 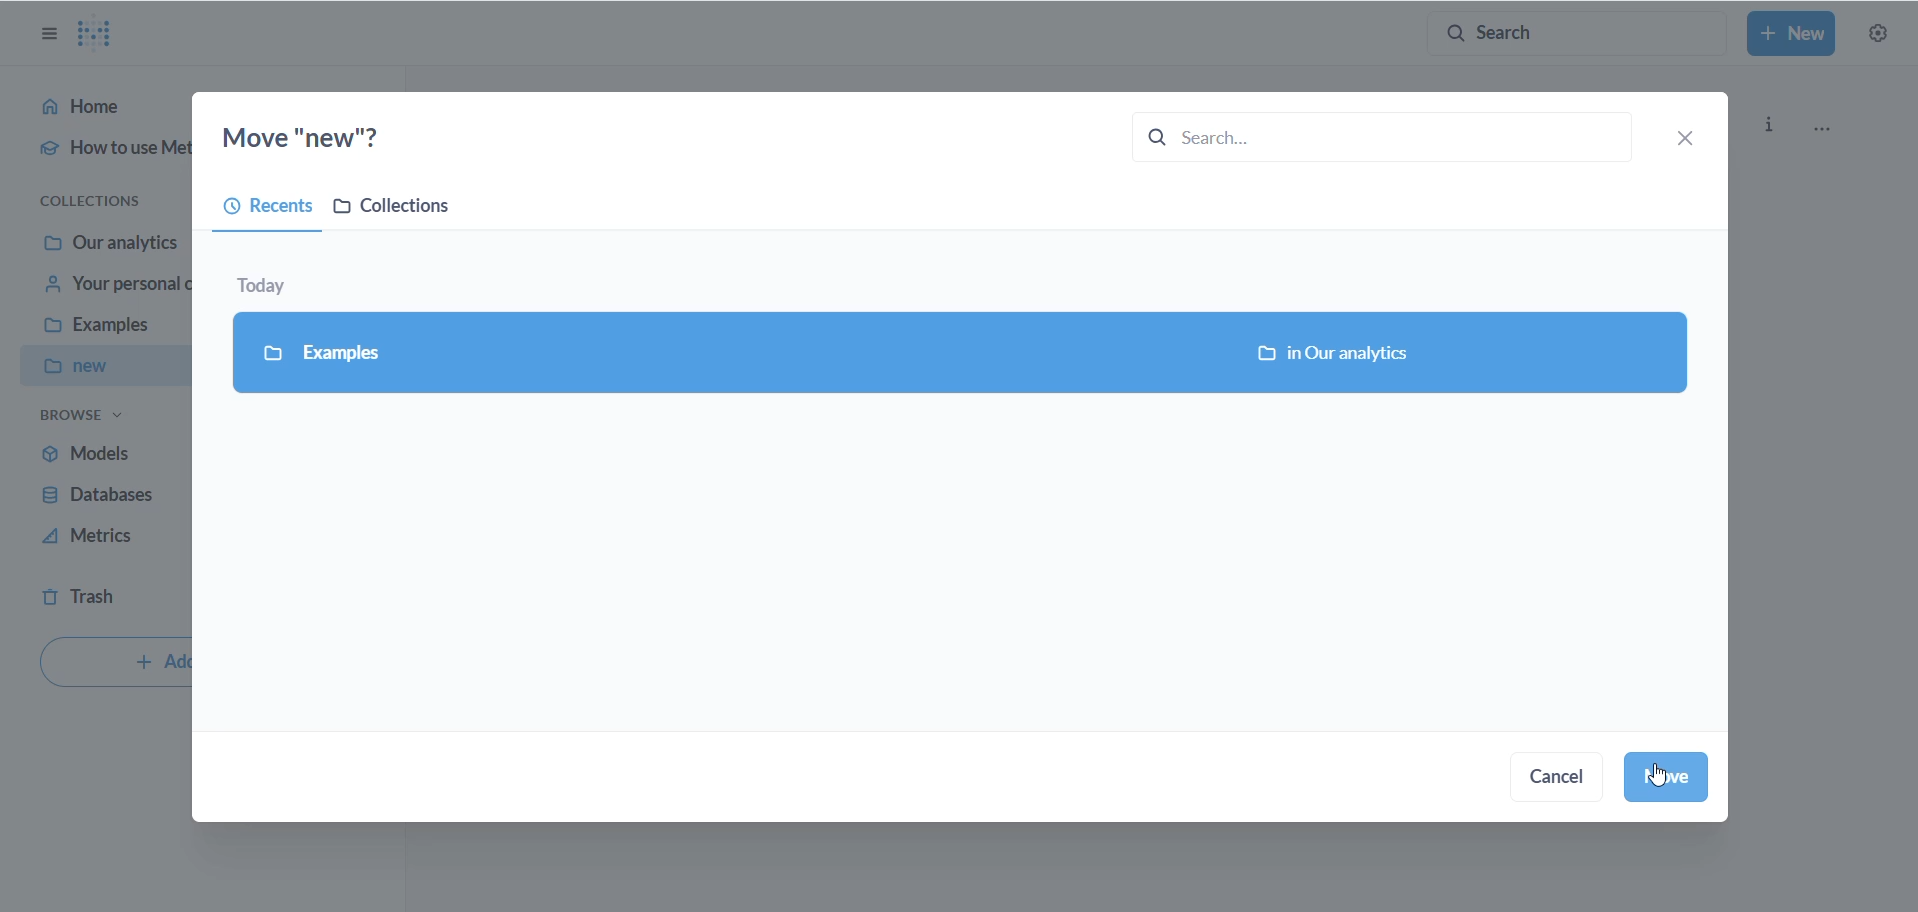 I want to click on home, so click(x=99, y=111).